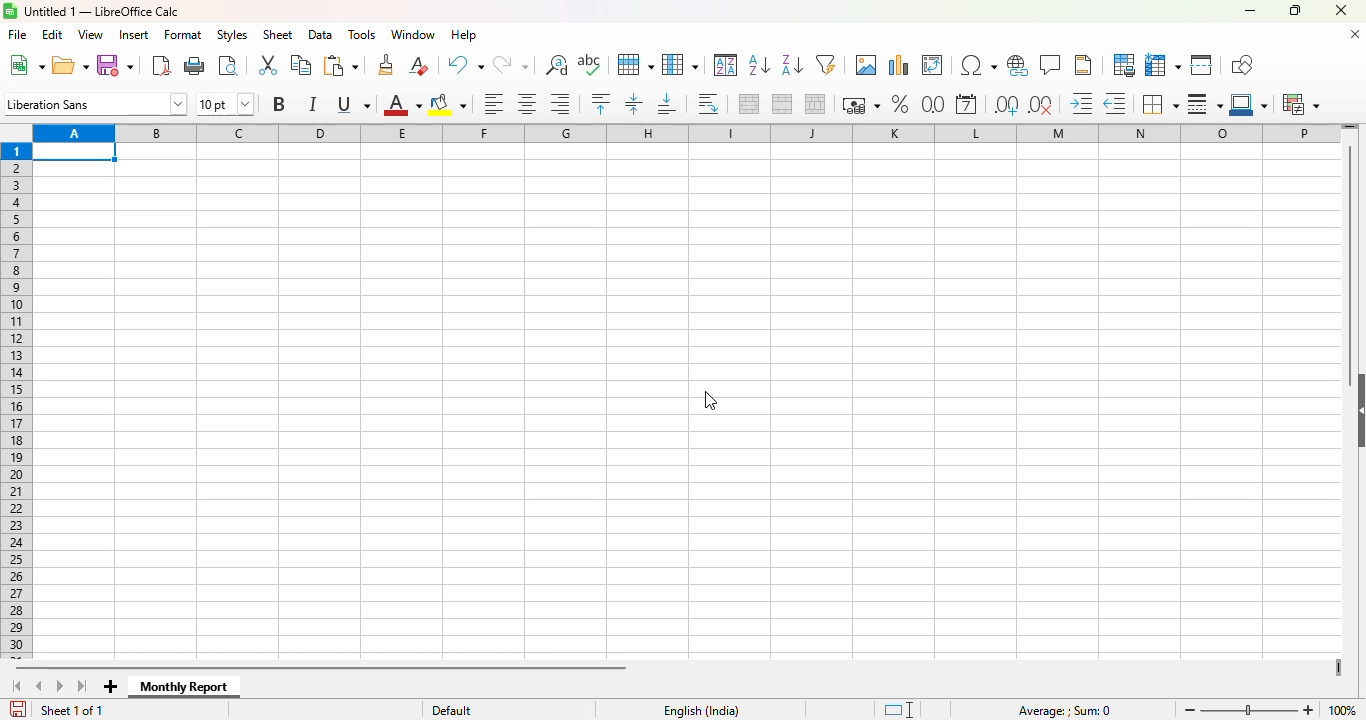 This screenshot has width=1366, height=720. I want to click on sheet 1 of 1, so click(72, 710).